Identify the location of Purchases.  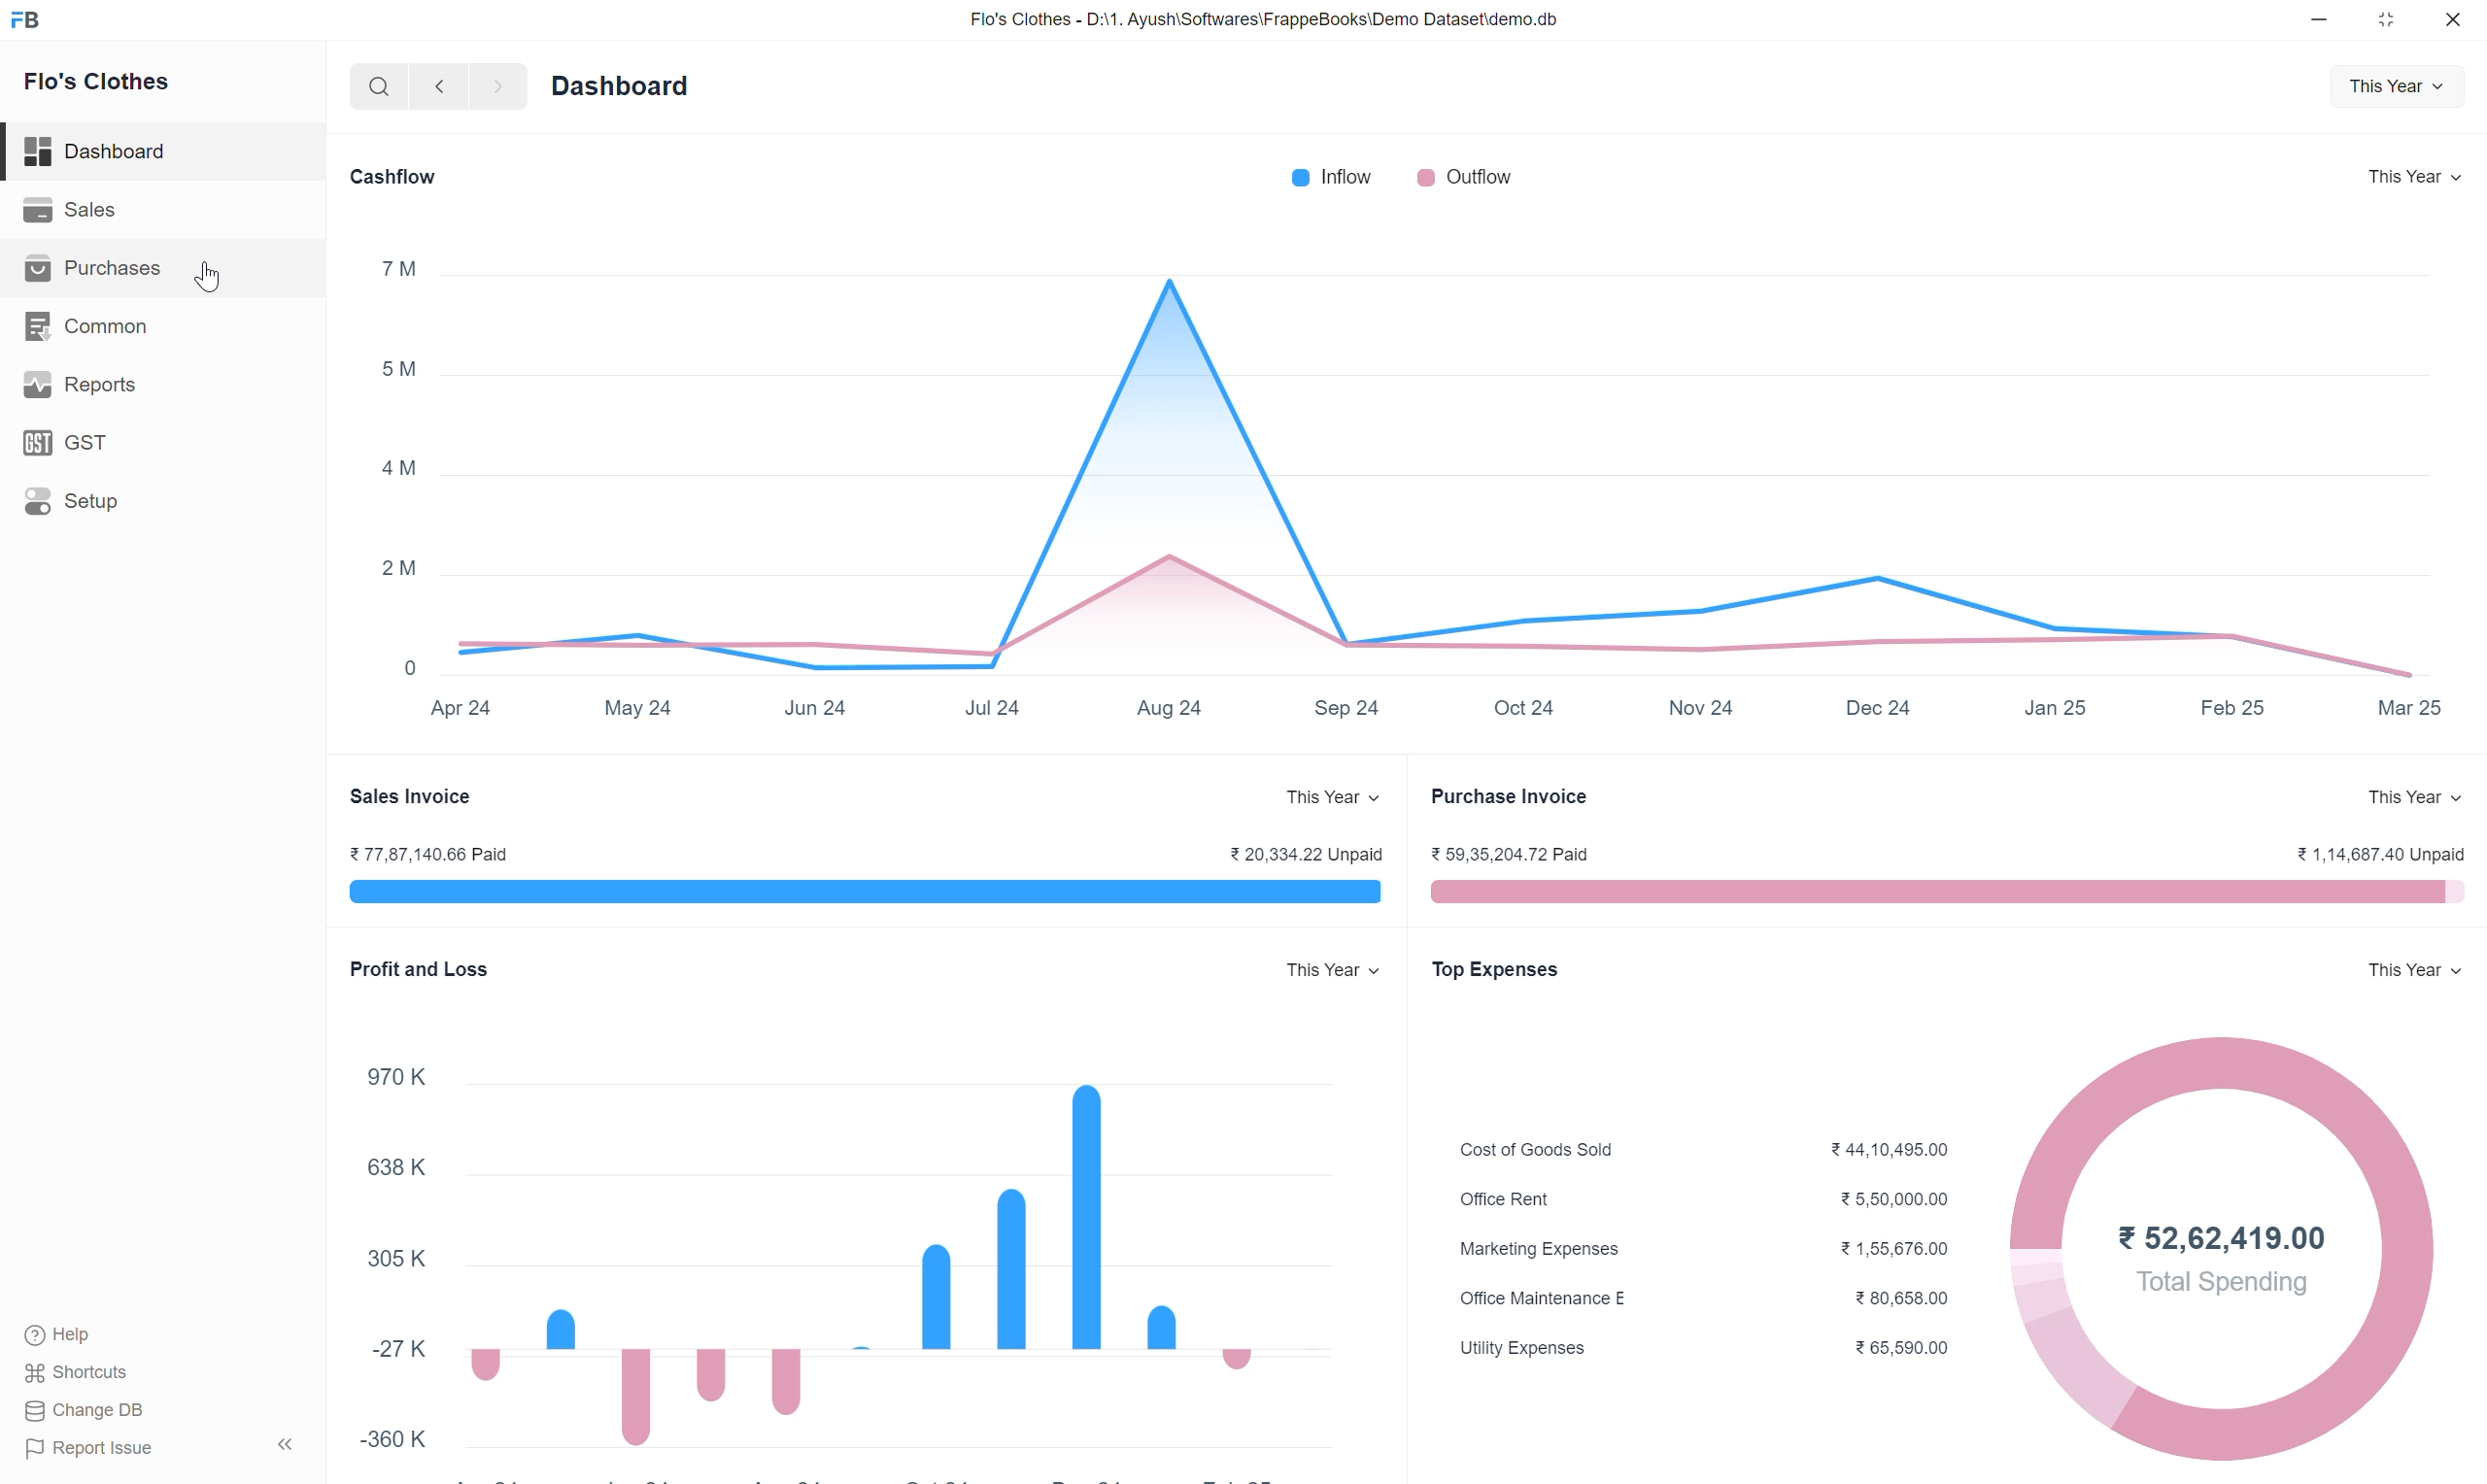
(161, 268).